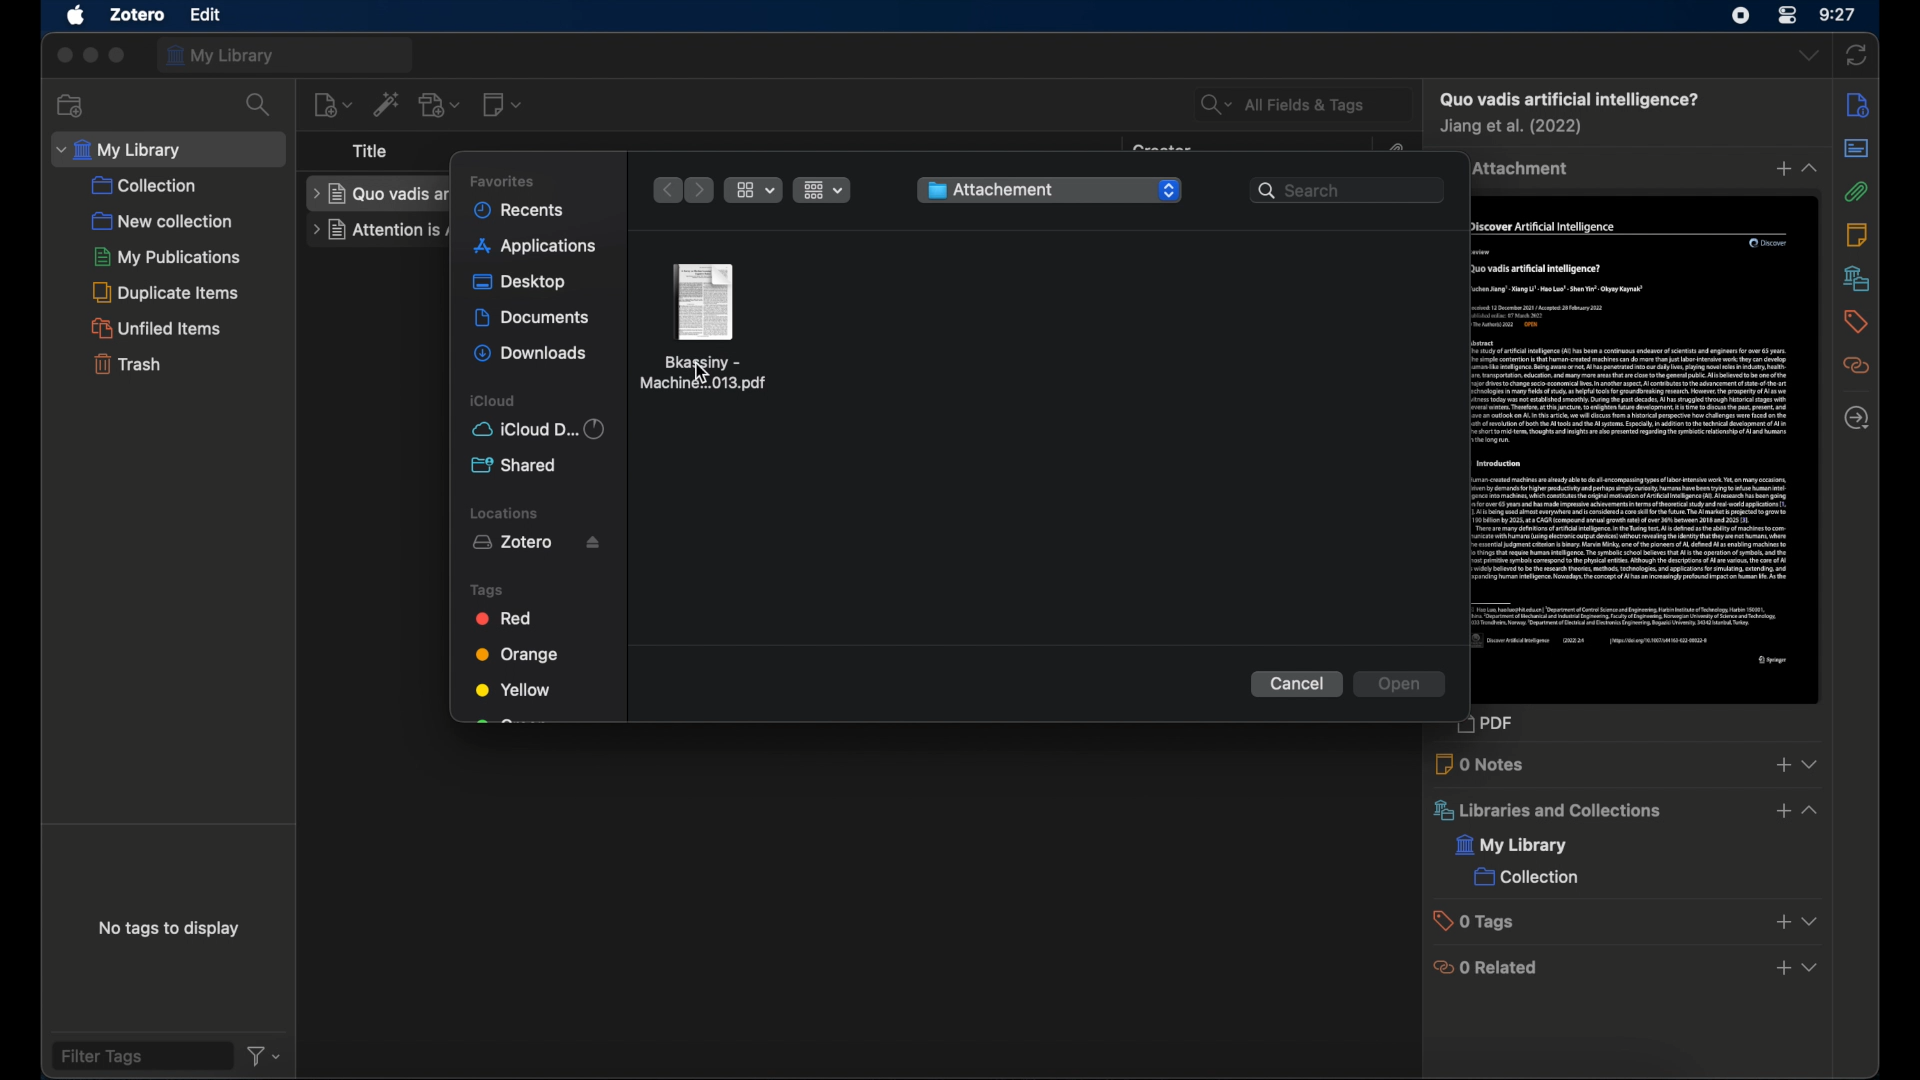 Image resolution: width=1920 pixels, height=1080 pixels. Describe the element at coordinates (1857, 104) in the screenshot. I see `info` at that location.